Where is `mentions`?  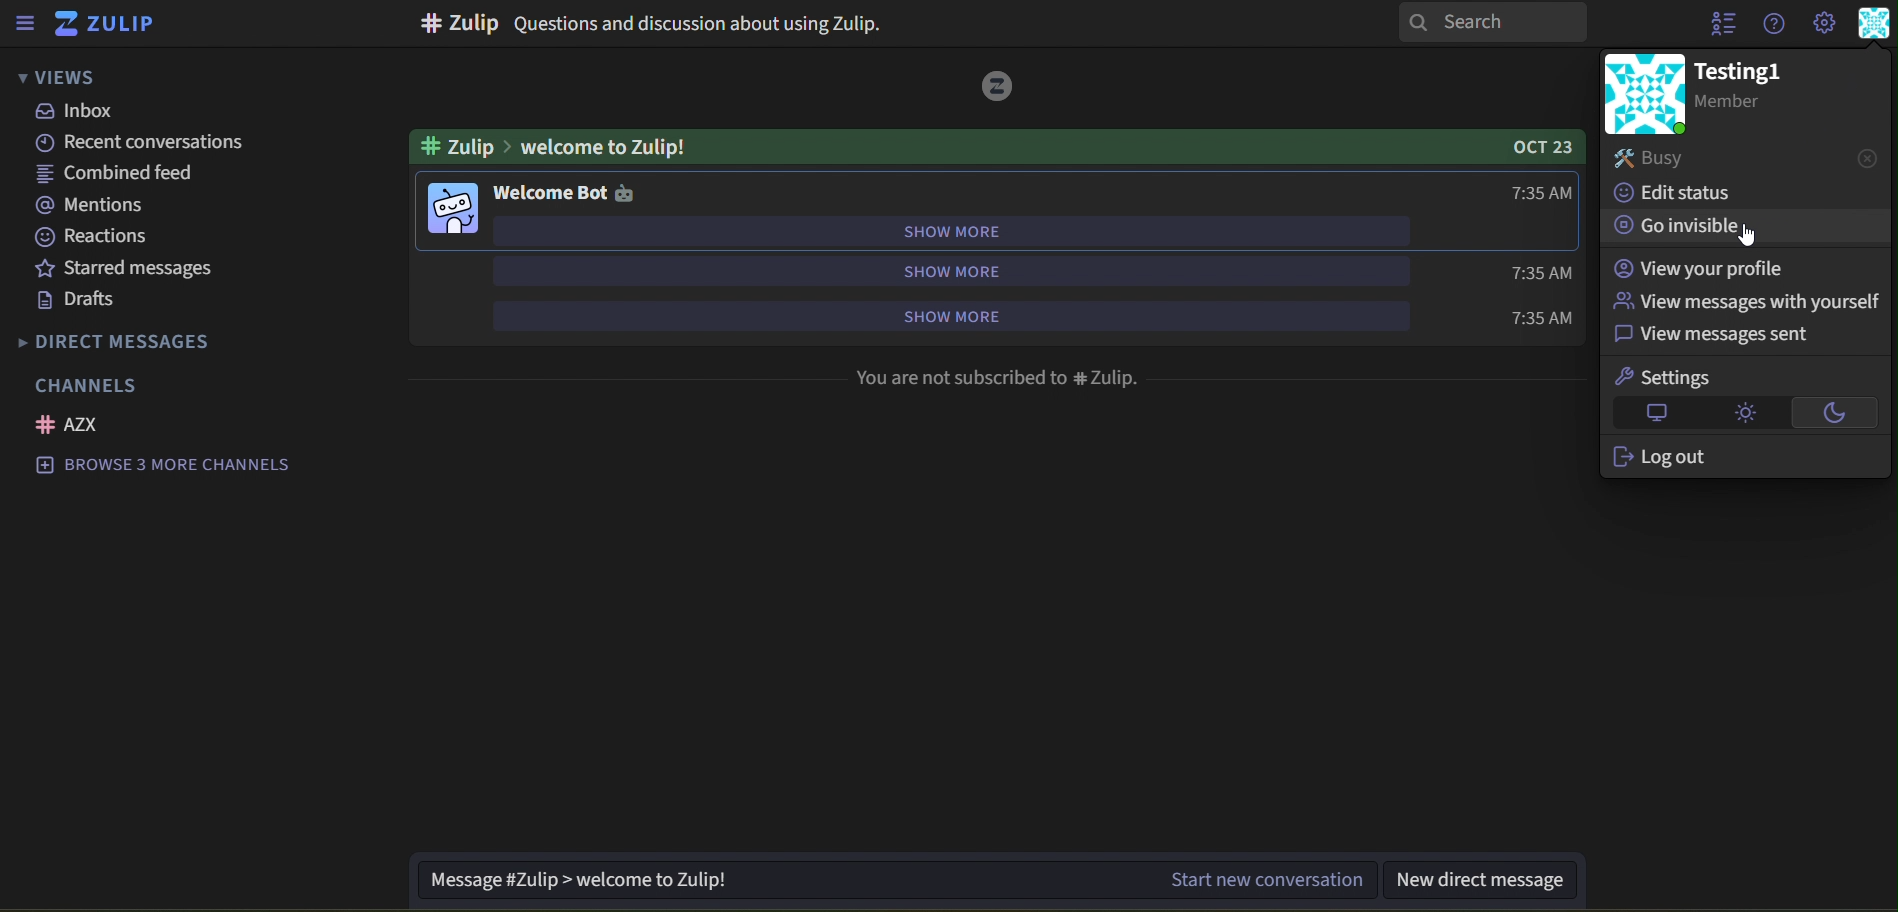
mentions is located at coordinates (91, 205).